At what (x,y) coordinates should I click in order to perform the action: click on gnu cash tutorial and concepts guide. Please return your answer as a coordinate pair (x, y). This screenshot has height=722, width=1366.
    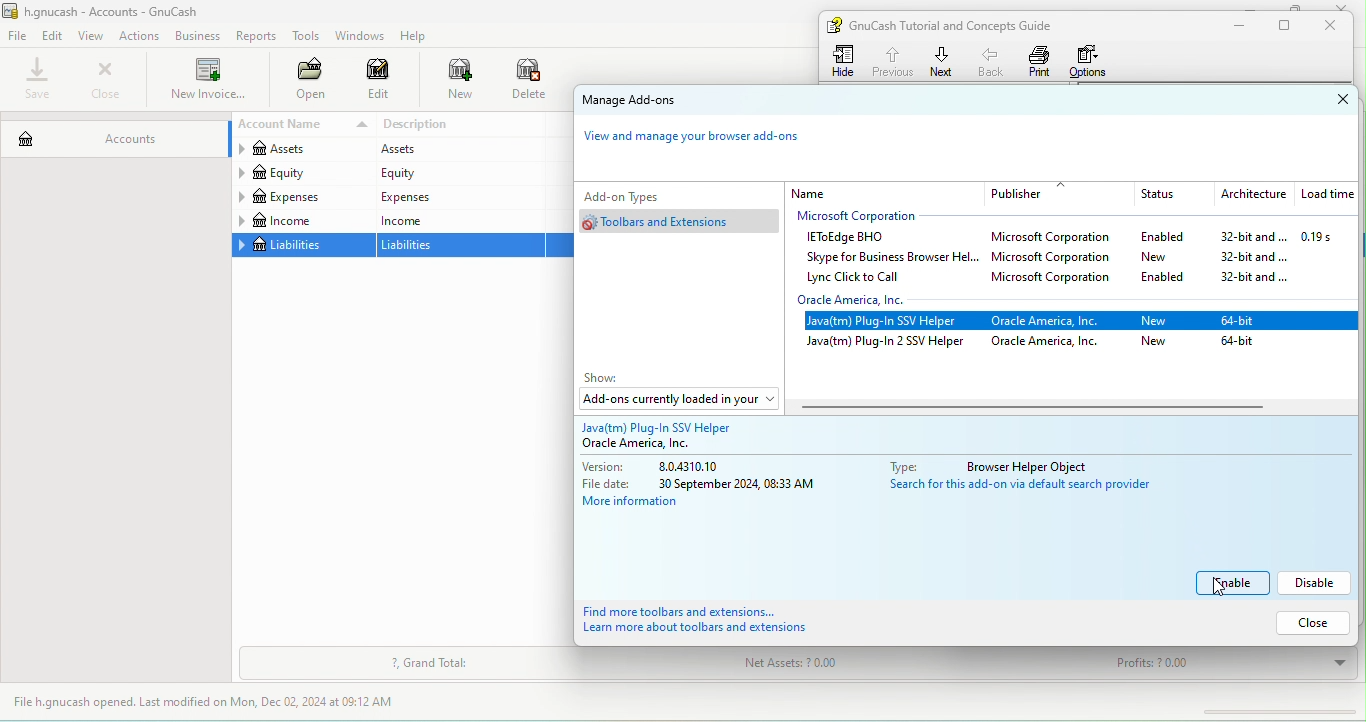
    Looking at the image, I should click on (959, 25).